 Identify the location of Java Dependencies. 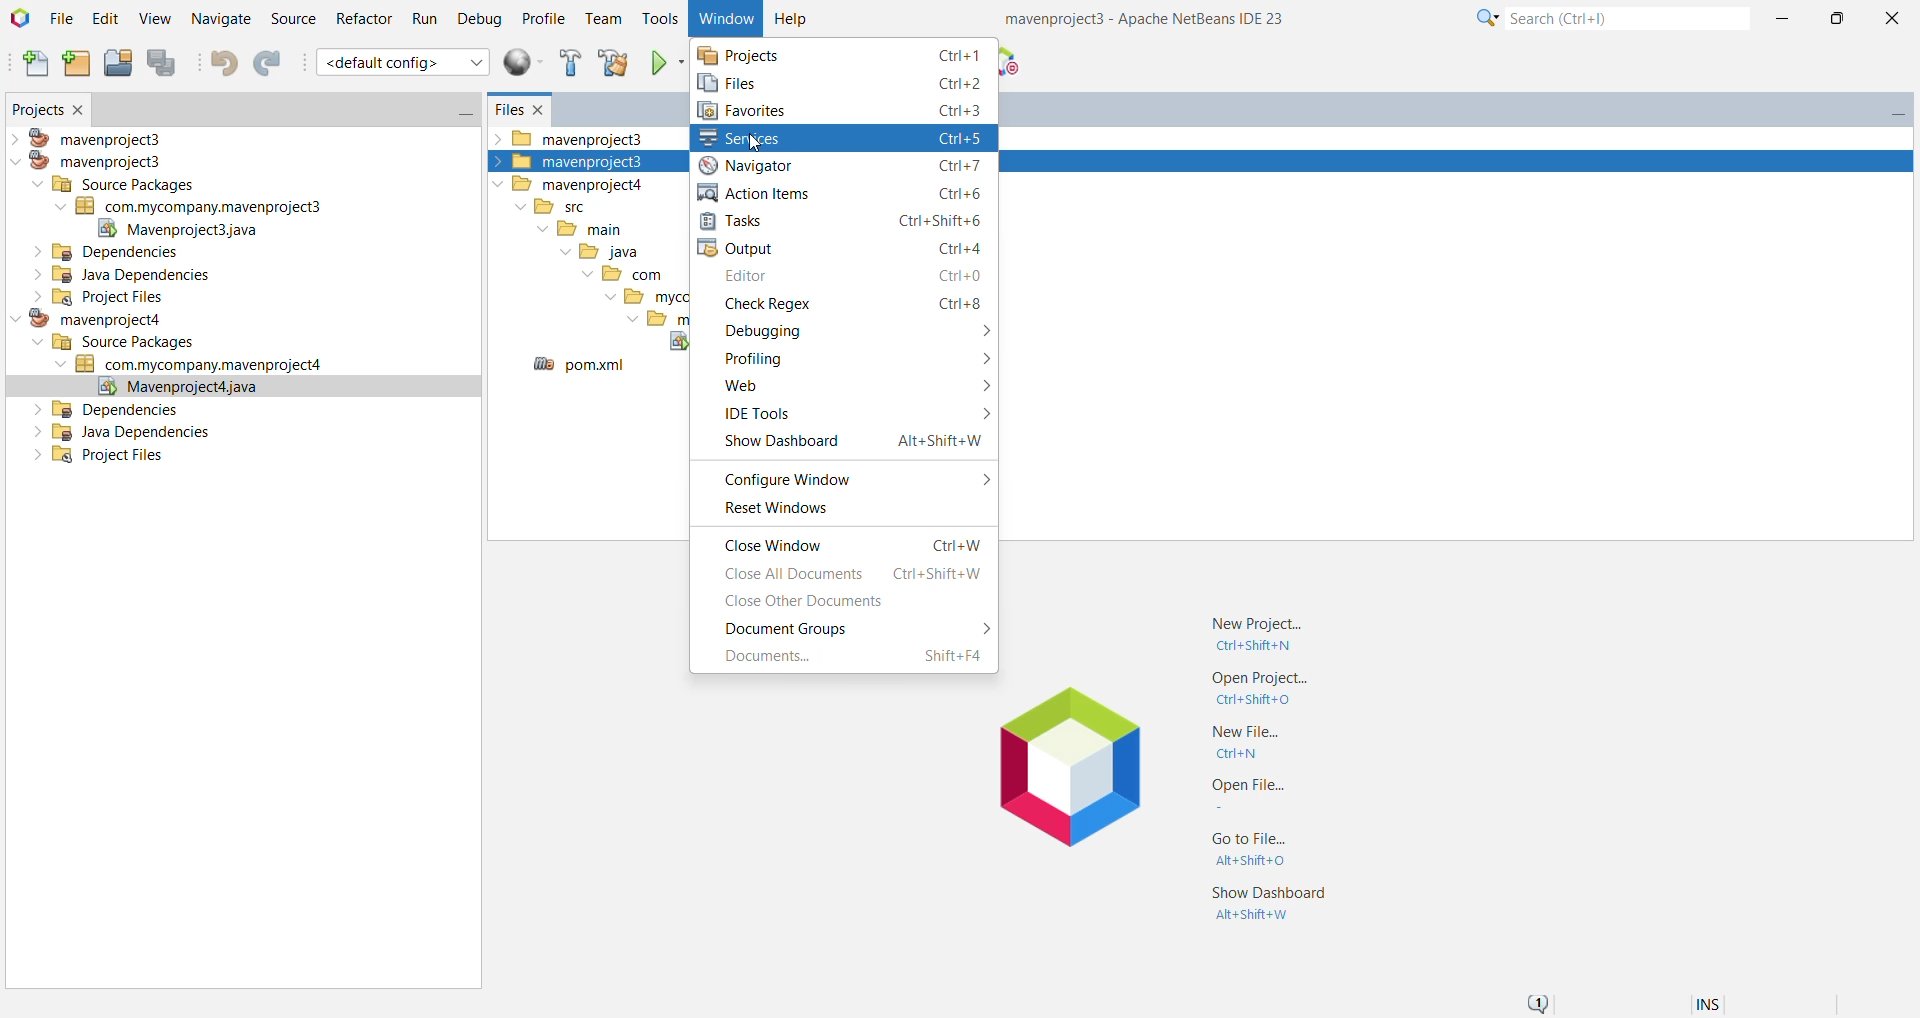
(116, 276).